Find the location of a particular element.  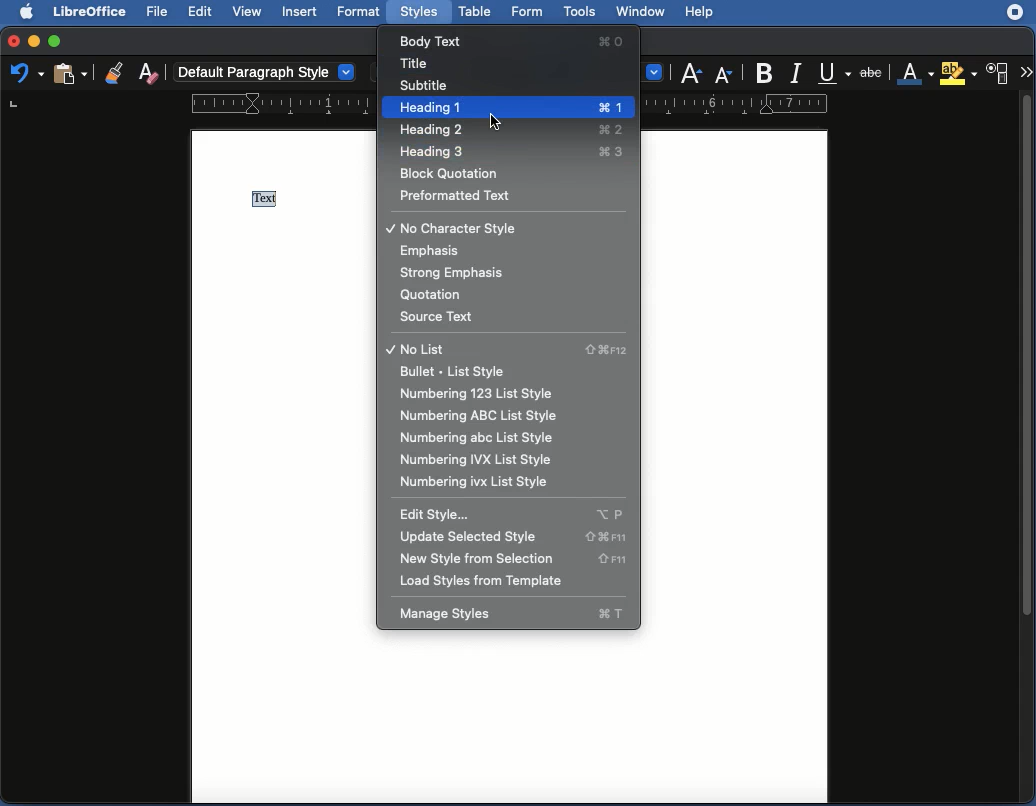

Maximize is located at coordinates (56, 39).